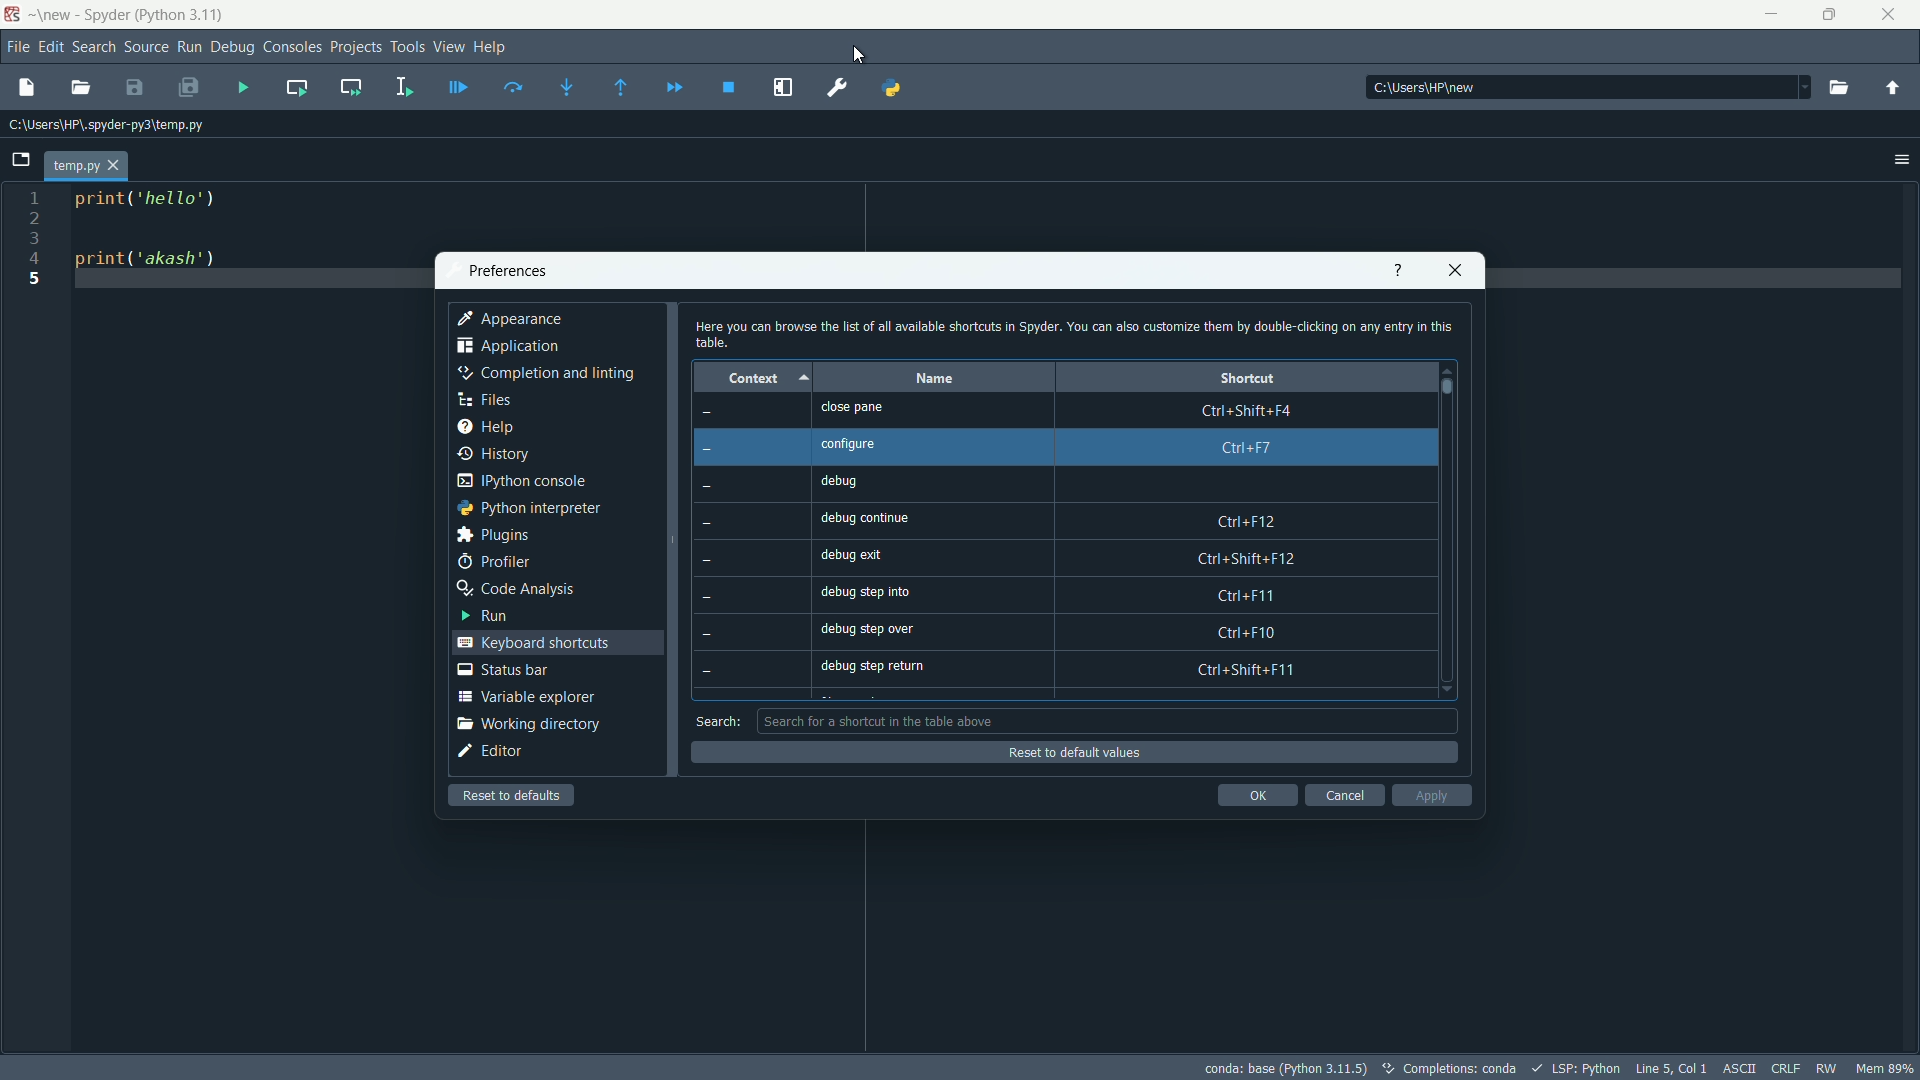 Image resolution: width=1920 pixels, height=1080 pixels. Describe the element at coordinates (893, 86) in the screenshot. I see `python path manager` at that location.